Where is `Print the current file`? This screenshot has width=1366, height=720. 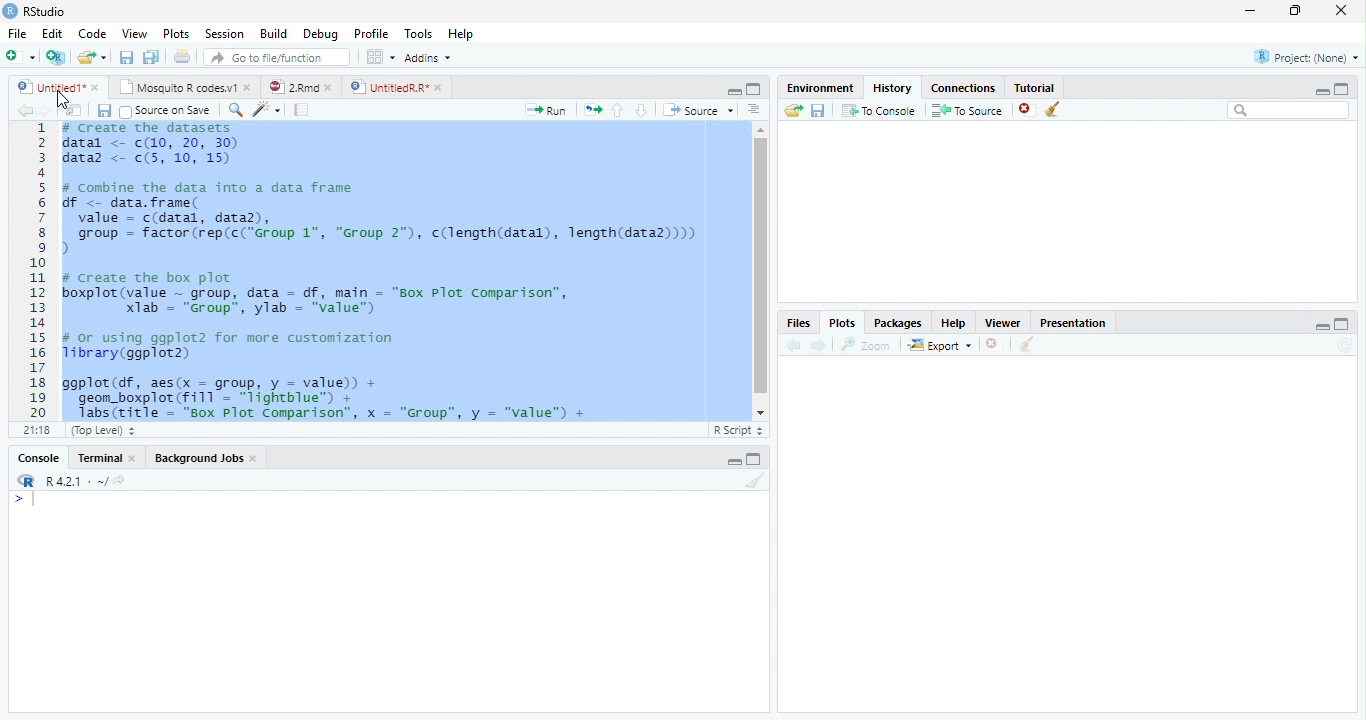 Print the current file is located at coordinates (181, 56).